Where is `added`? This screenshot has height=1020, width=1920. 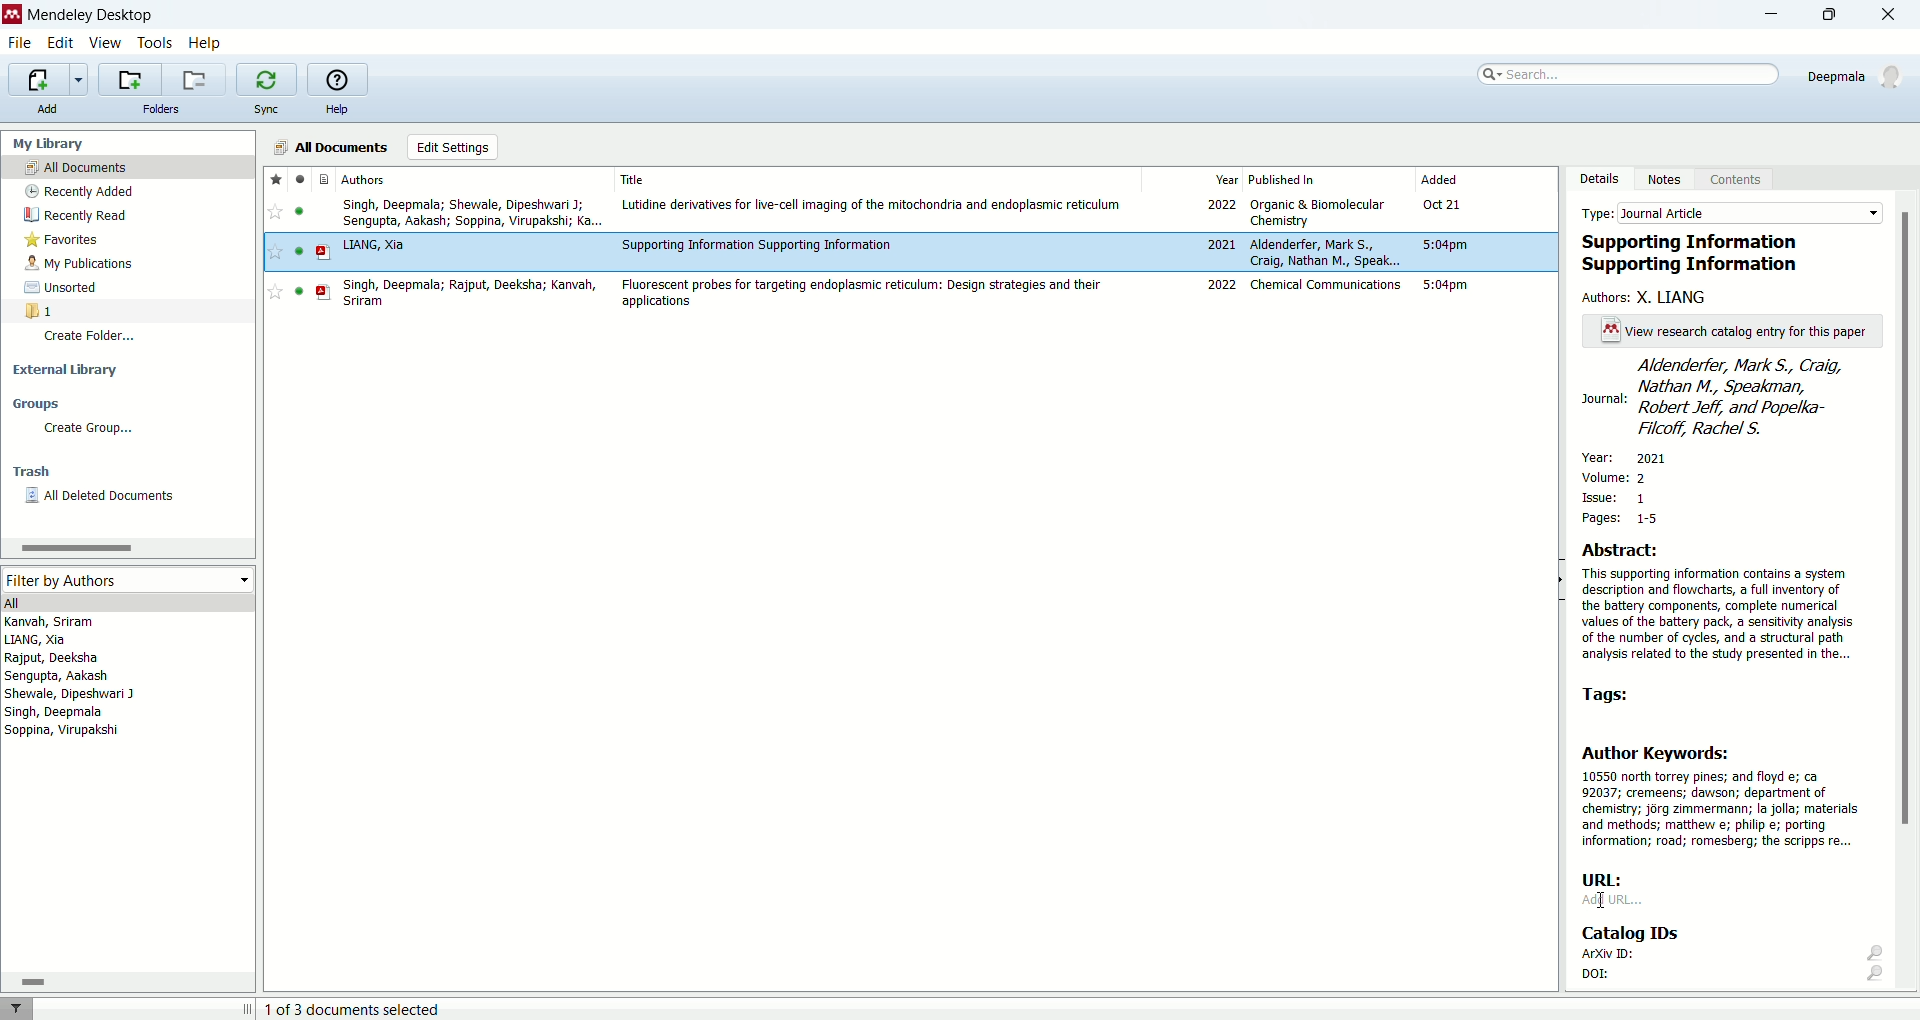 added is located at coordinates (1439, 178).